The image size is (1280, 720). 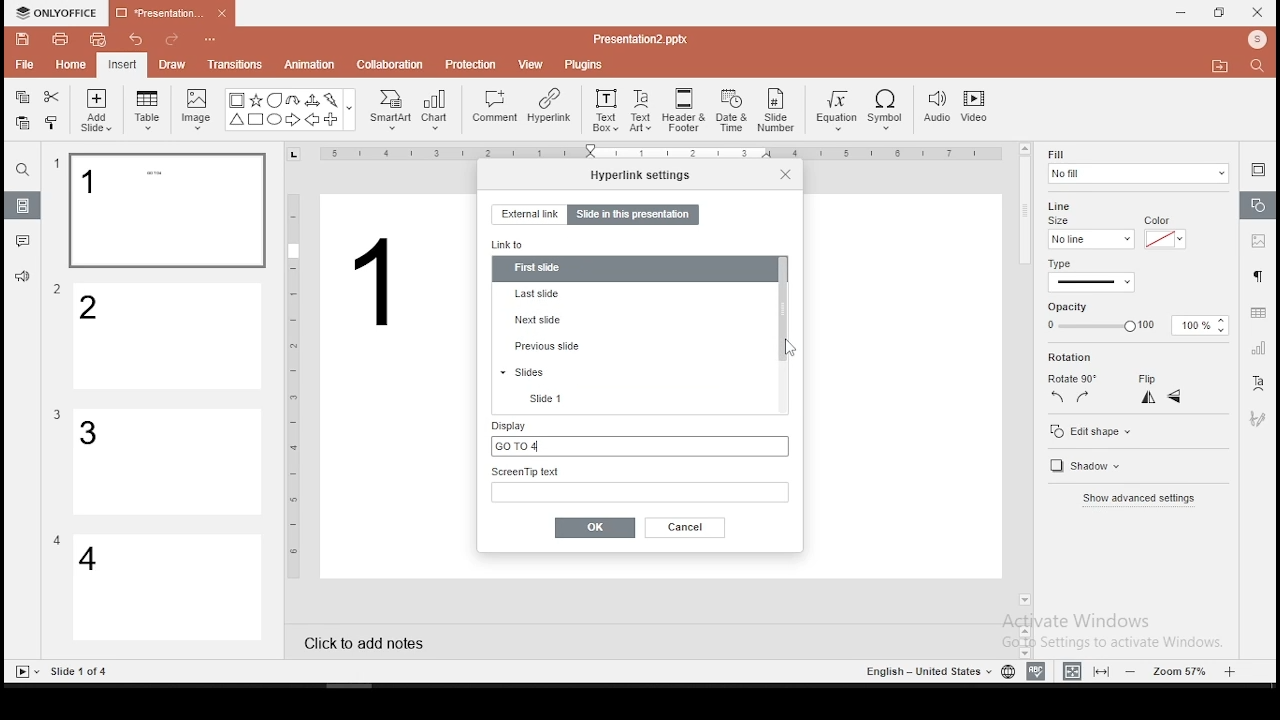 I want to click on table settings, so click(x=1256, y=313).